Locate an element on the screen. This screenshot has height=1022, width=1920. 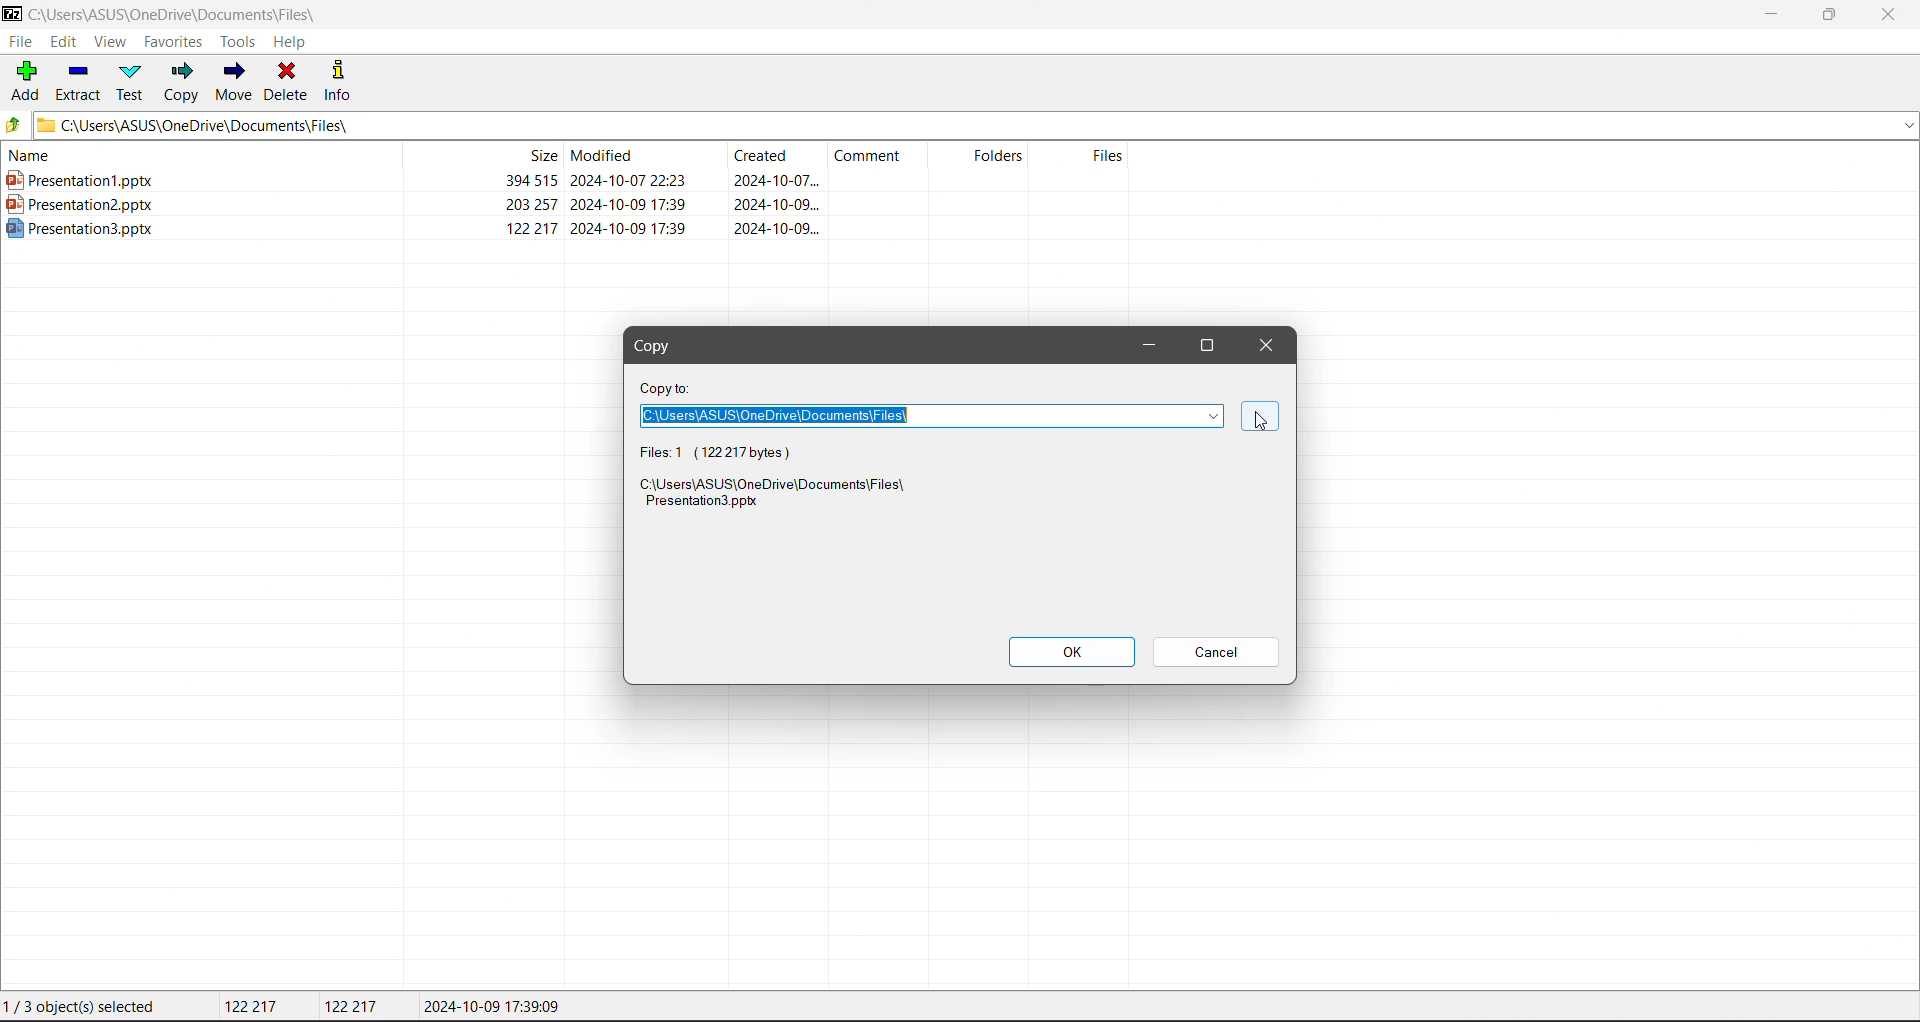
File is located at coordinates (22, 41).